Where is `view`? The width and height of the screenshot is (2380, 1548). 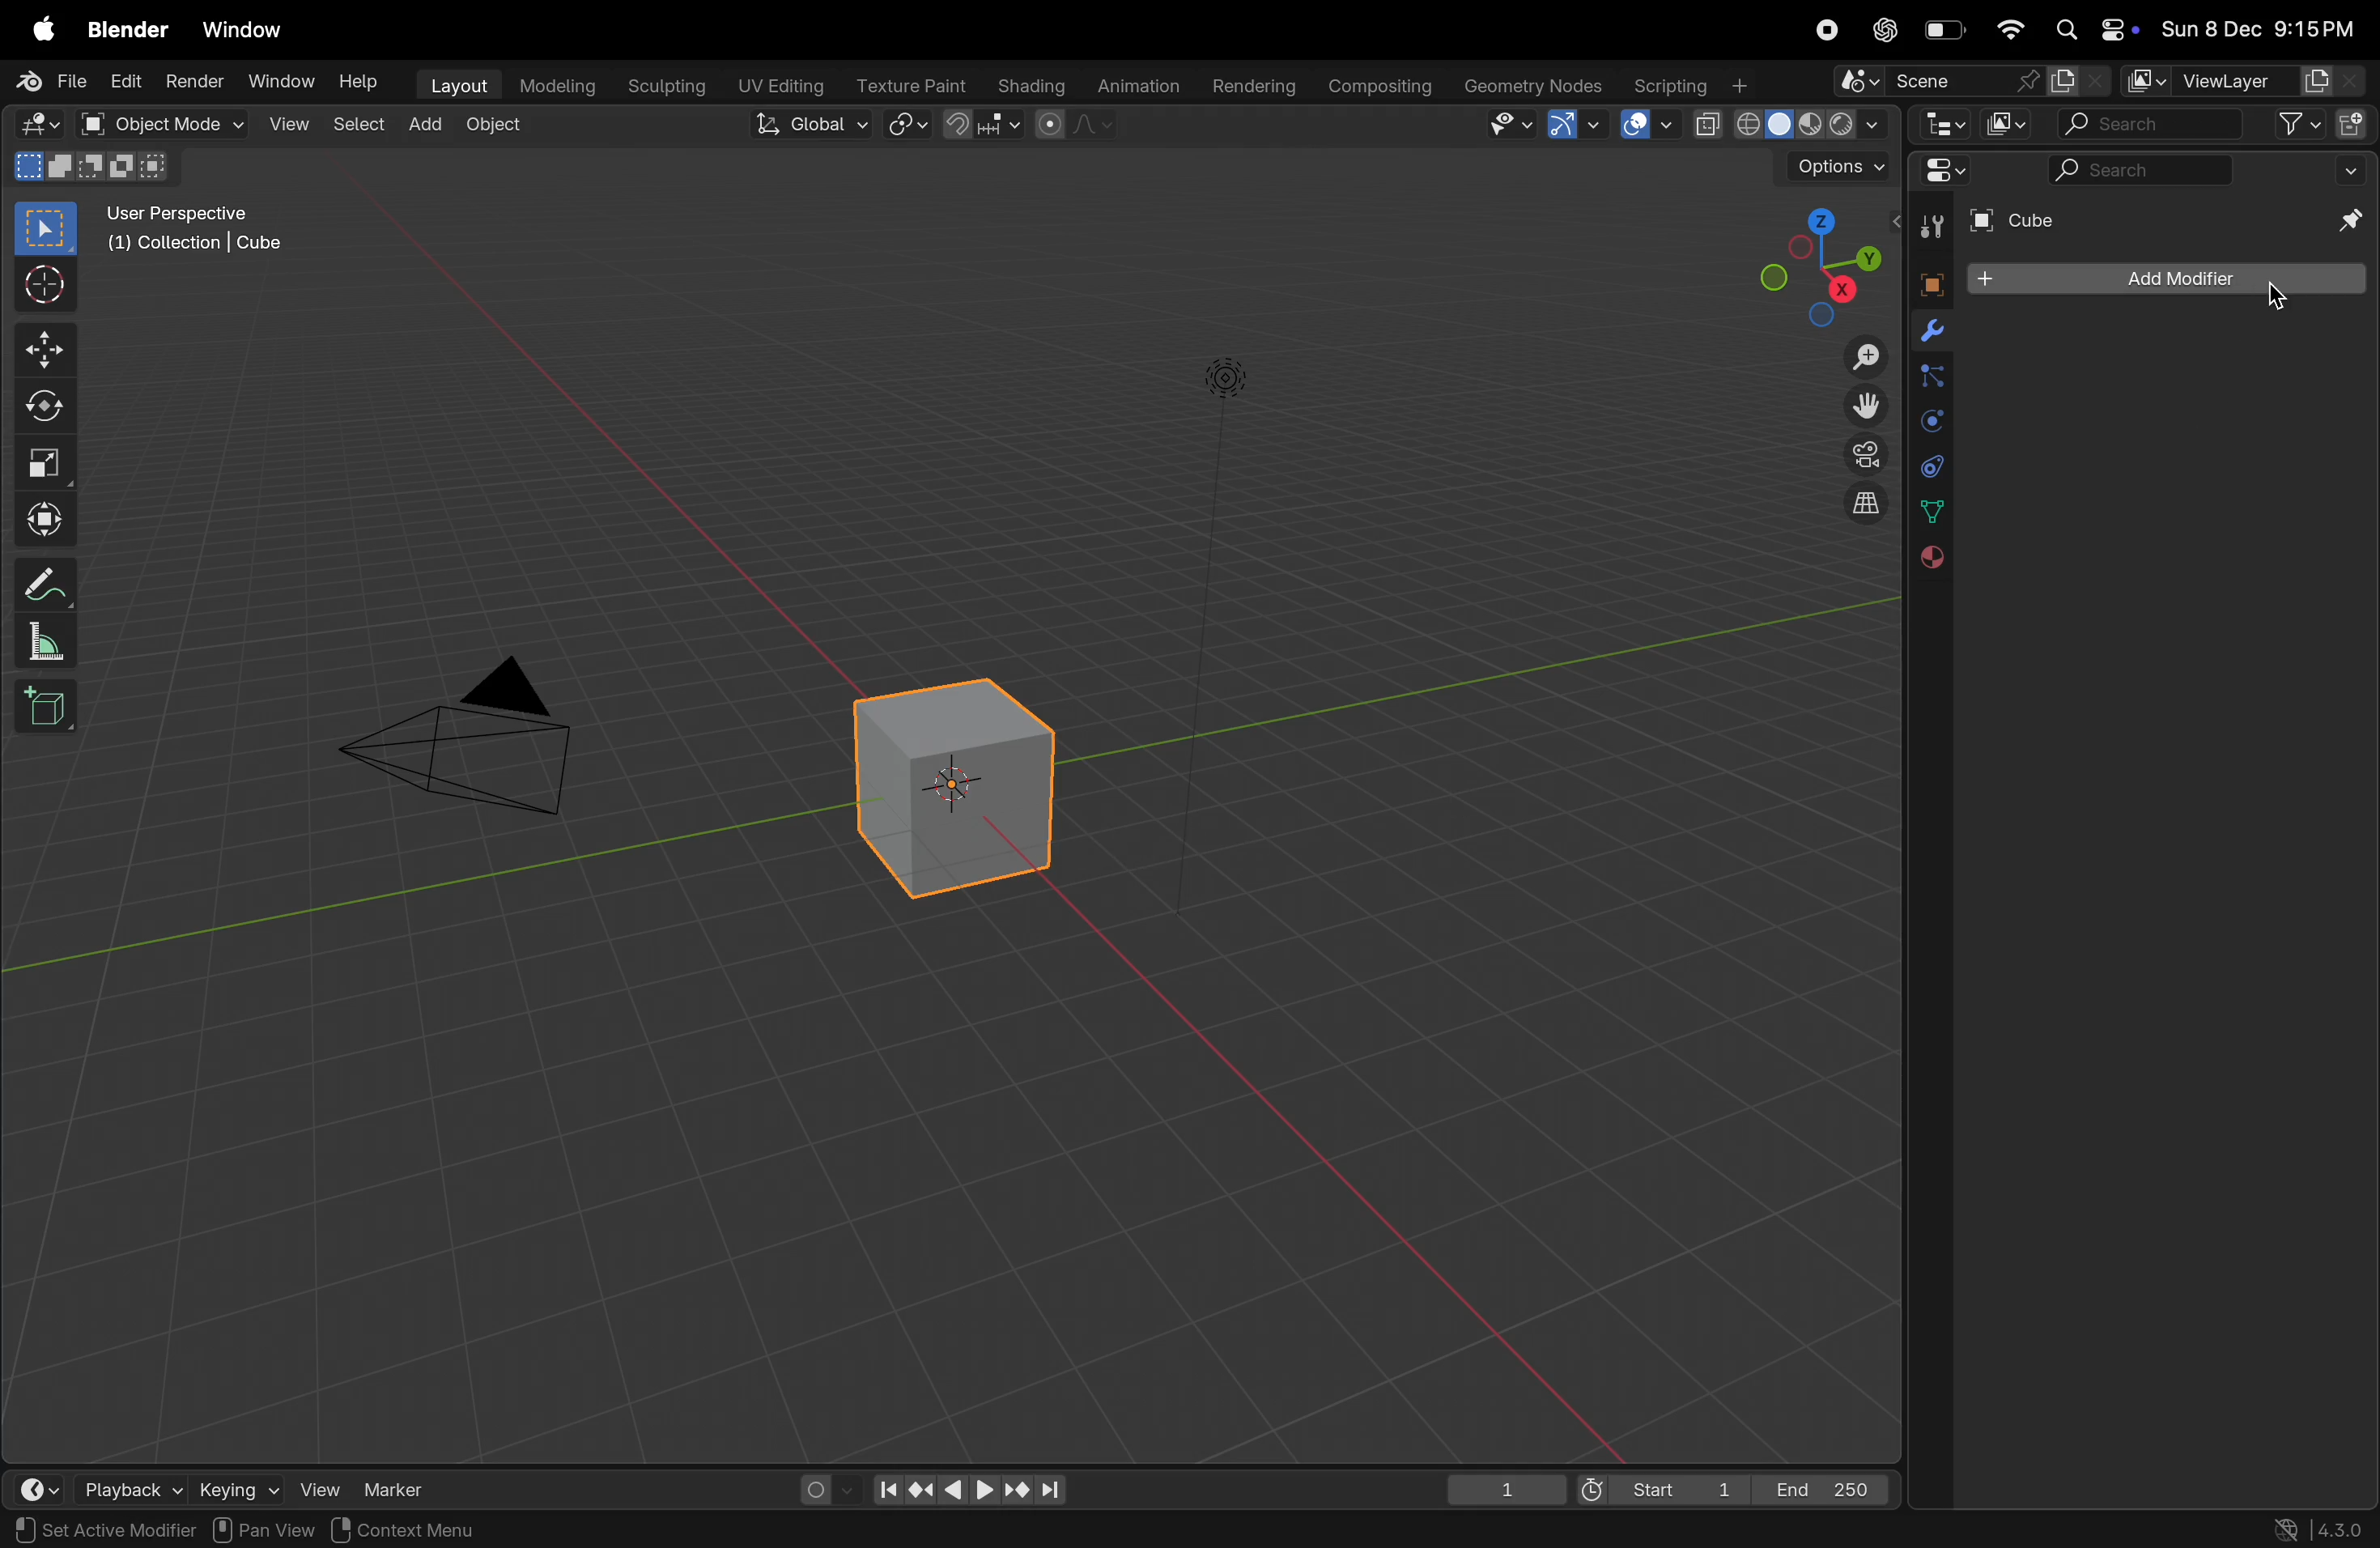
view is located at coordinates (289, 126).